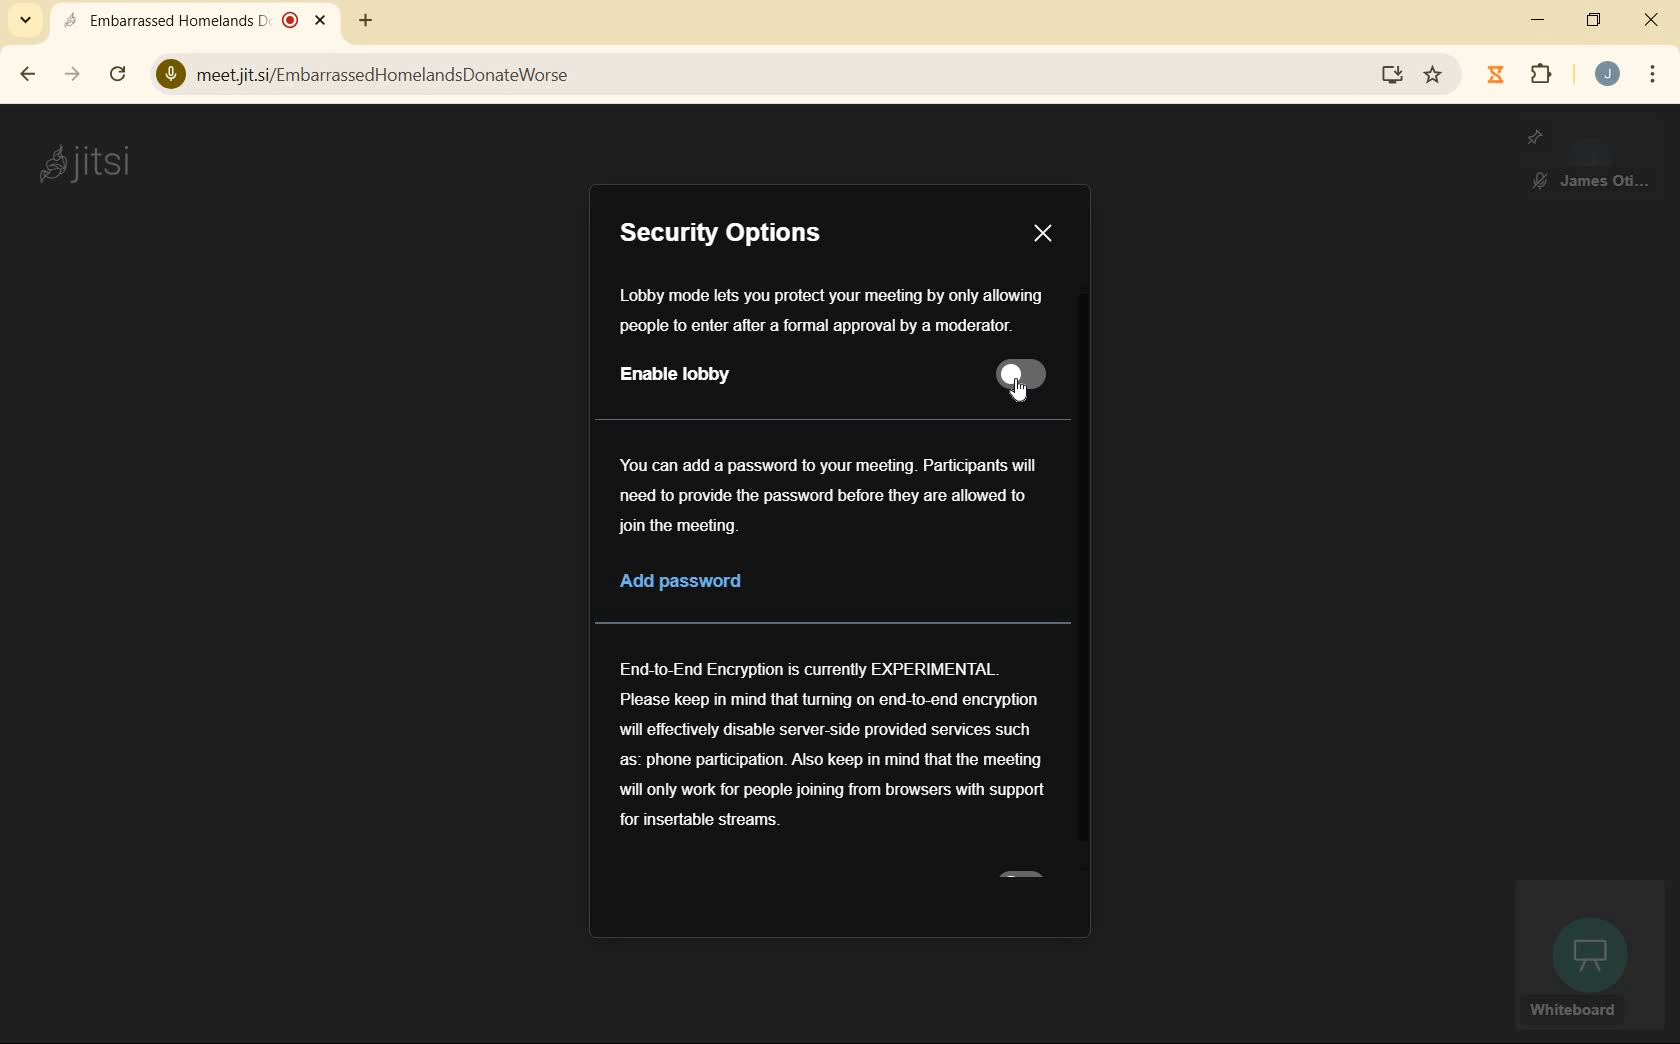 The image size is (1680, 1044). What do you see at coordinates (1535, 21) in the screenshot?
I see `minimize` at bounding box center [1535, 21].